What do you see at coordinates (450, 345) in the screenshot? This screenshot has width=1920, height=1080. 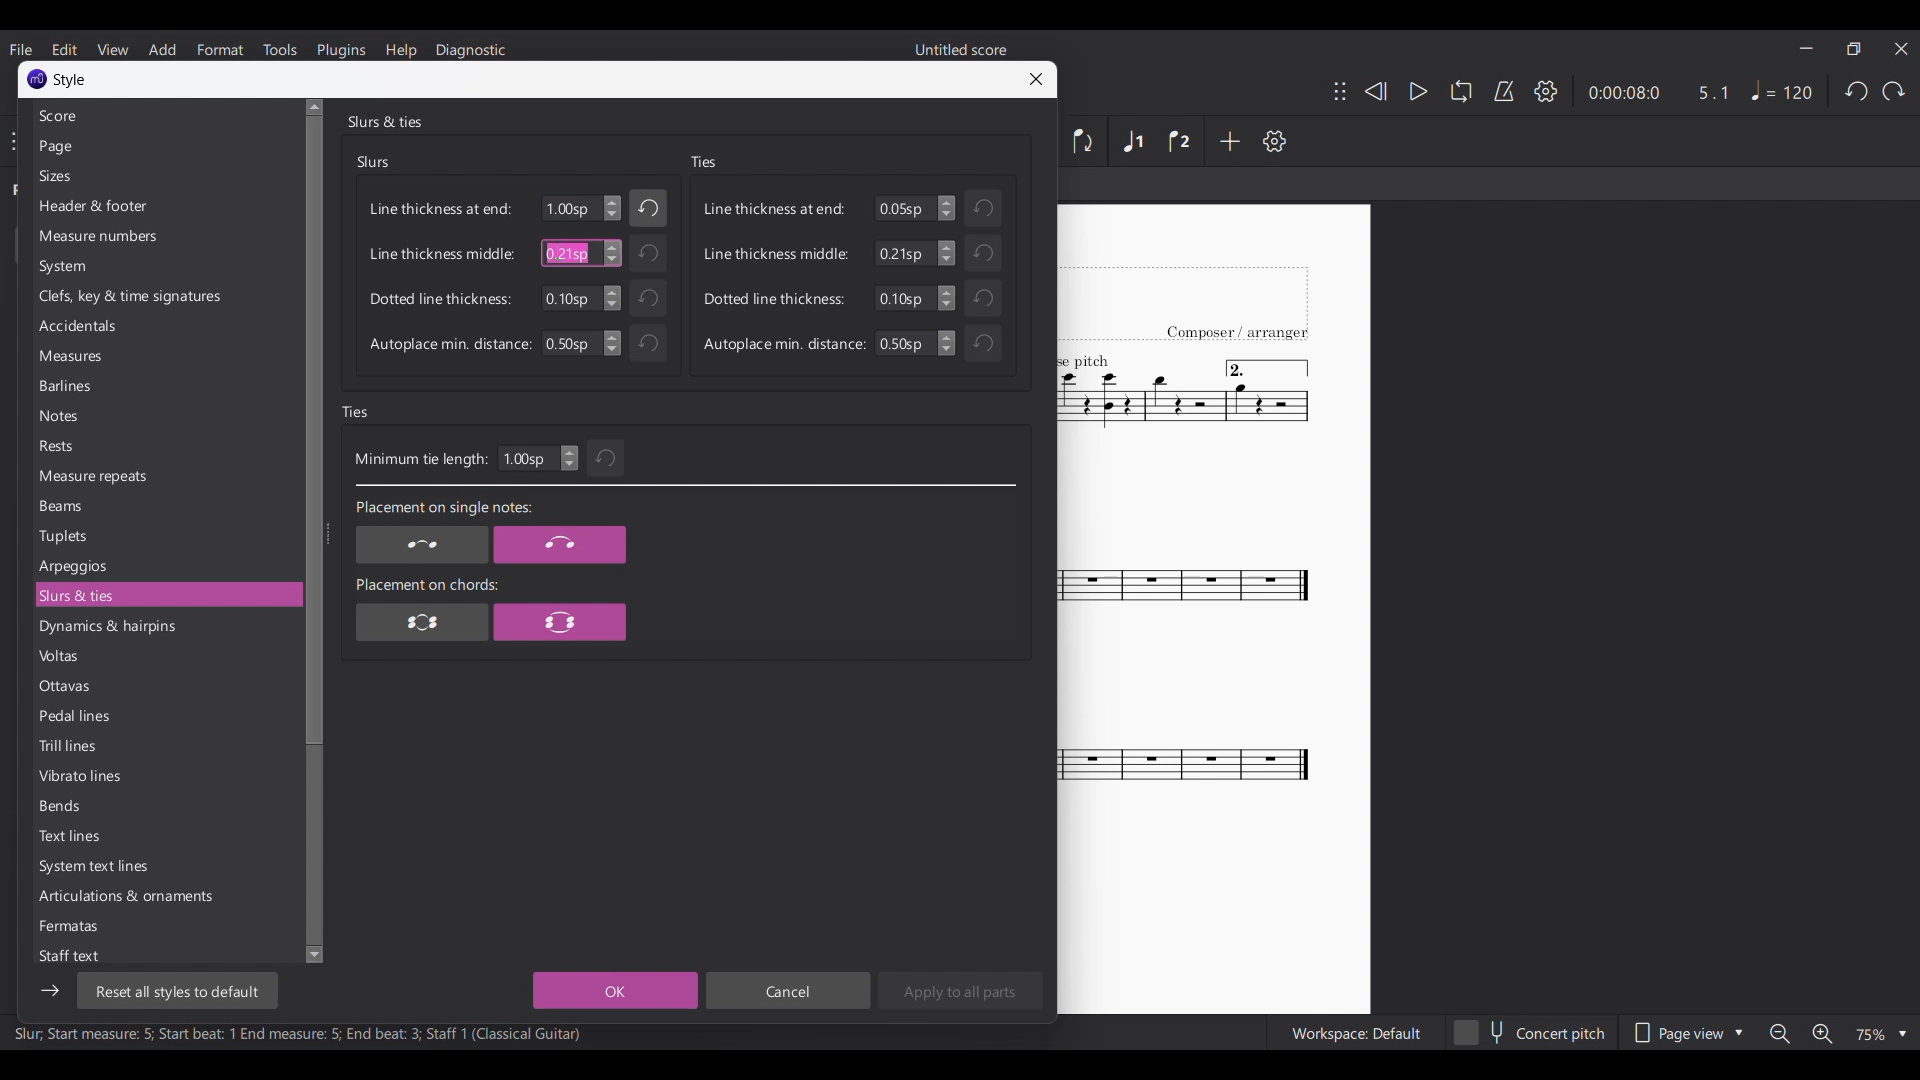 I see `Autoplace min. distance` at bounding box center [450, 345].